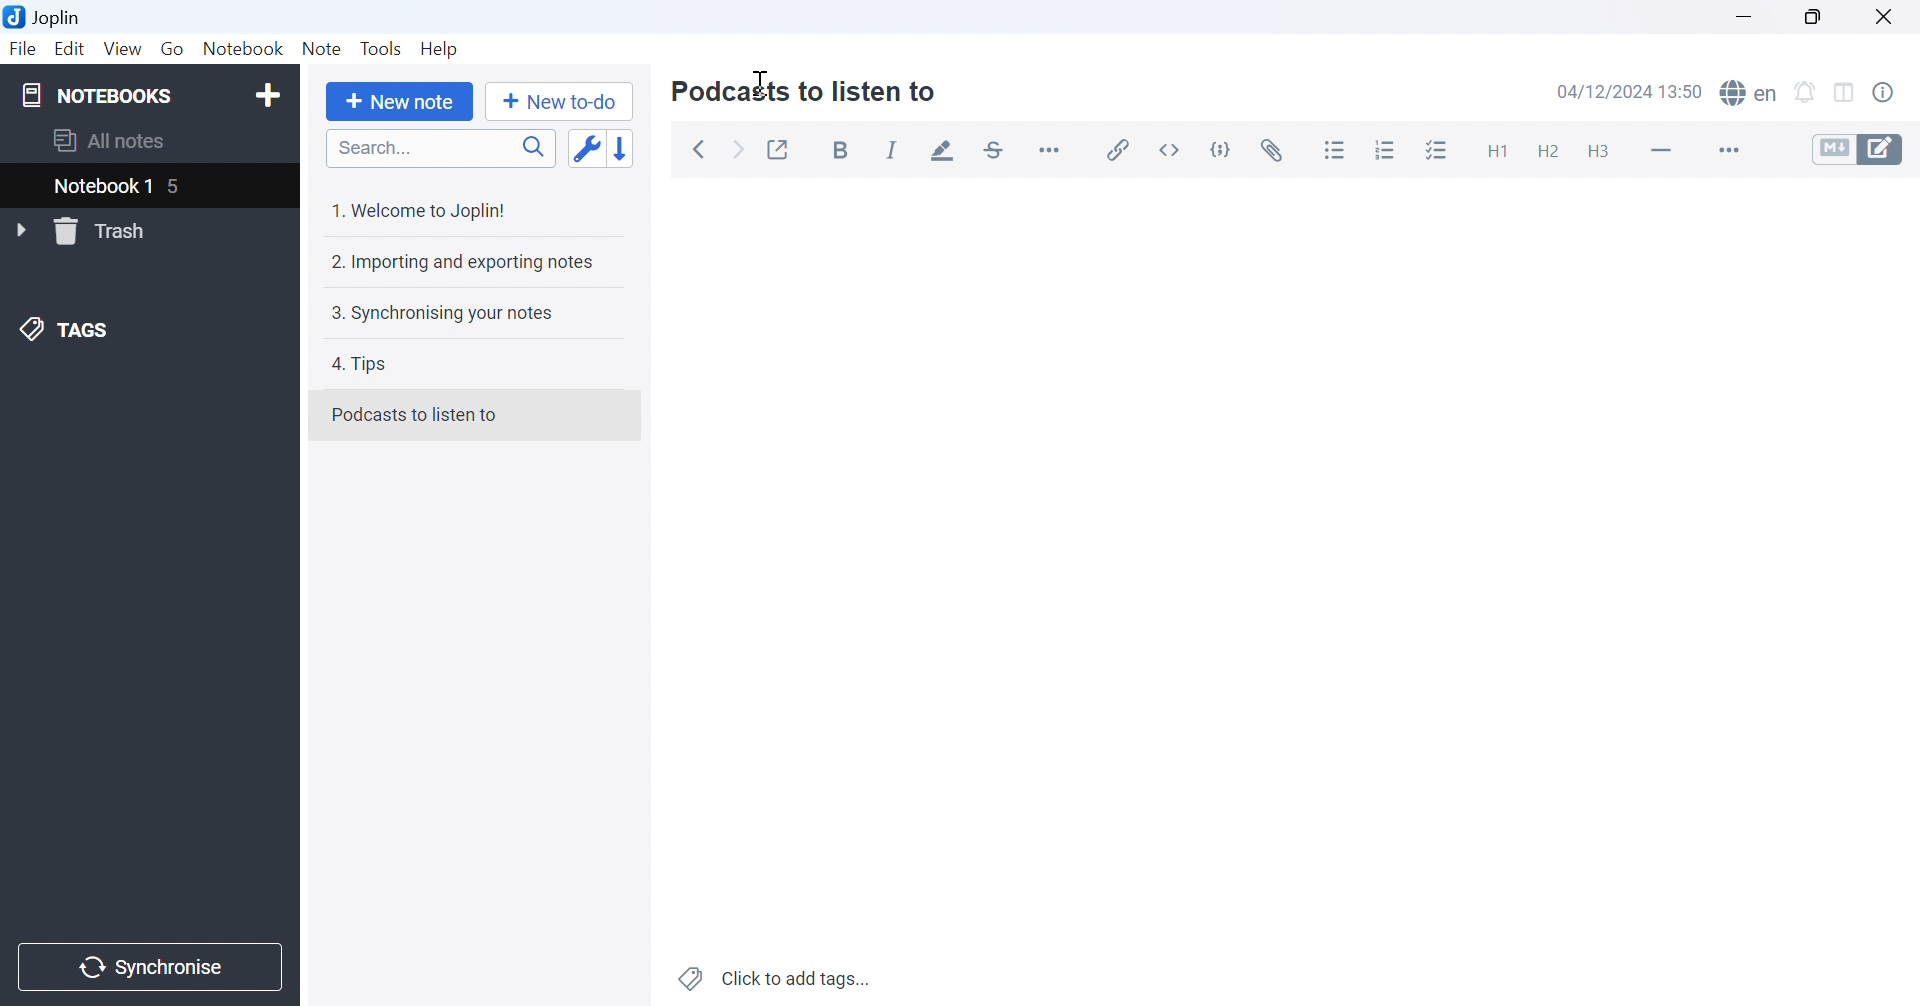 Image resolution: width=1920 pixels, height=1006 pixels. Describe the element at coordinates (101, 187) in the screenshot. I see `Notebook 1` at that location.